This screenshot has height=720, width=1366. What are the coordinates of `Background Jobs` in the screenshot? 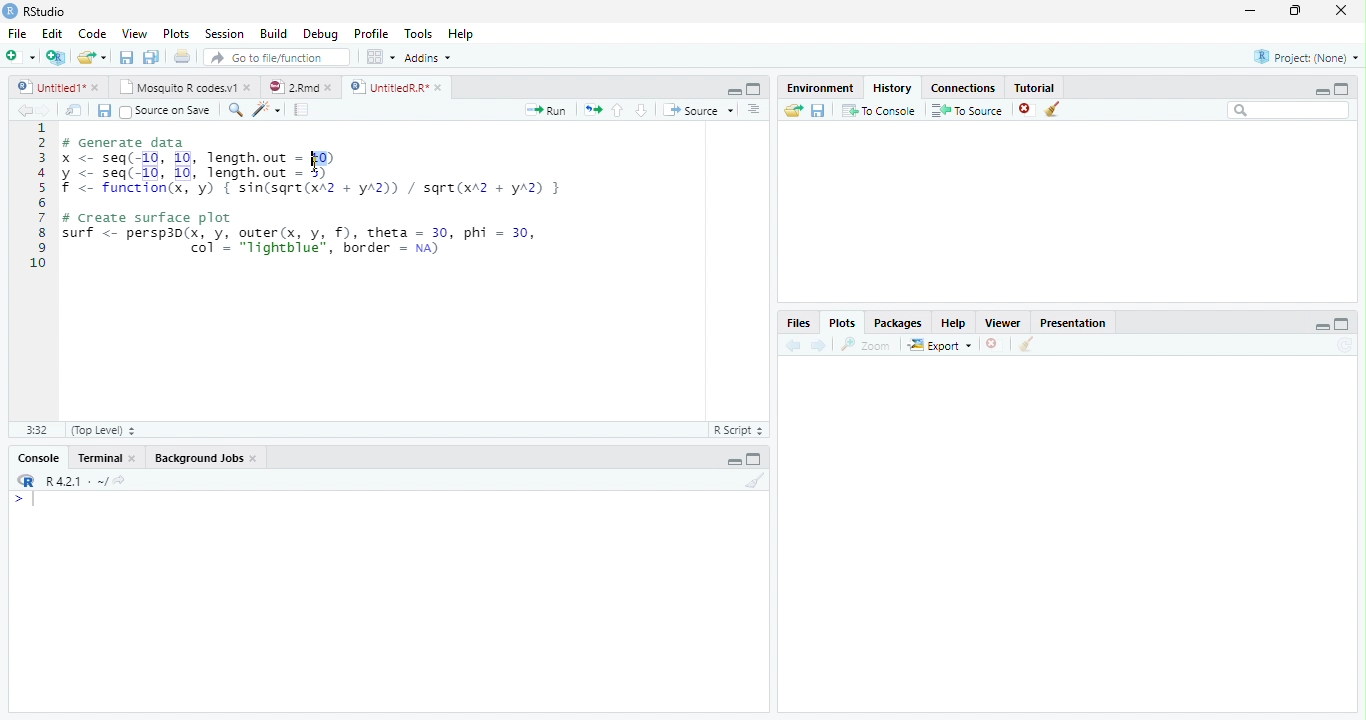 It's located at (199, 458).